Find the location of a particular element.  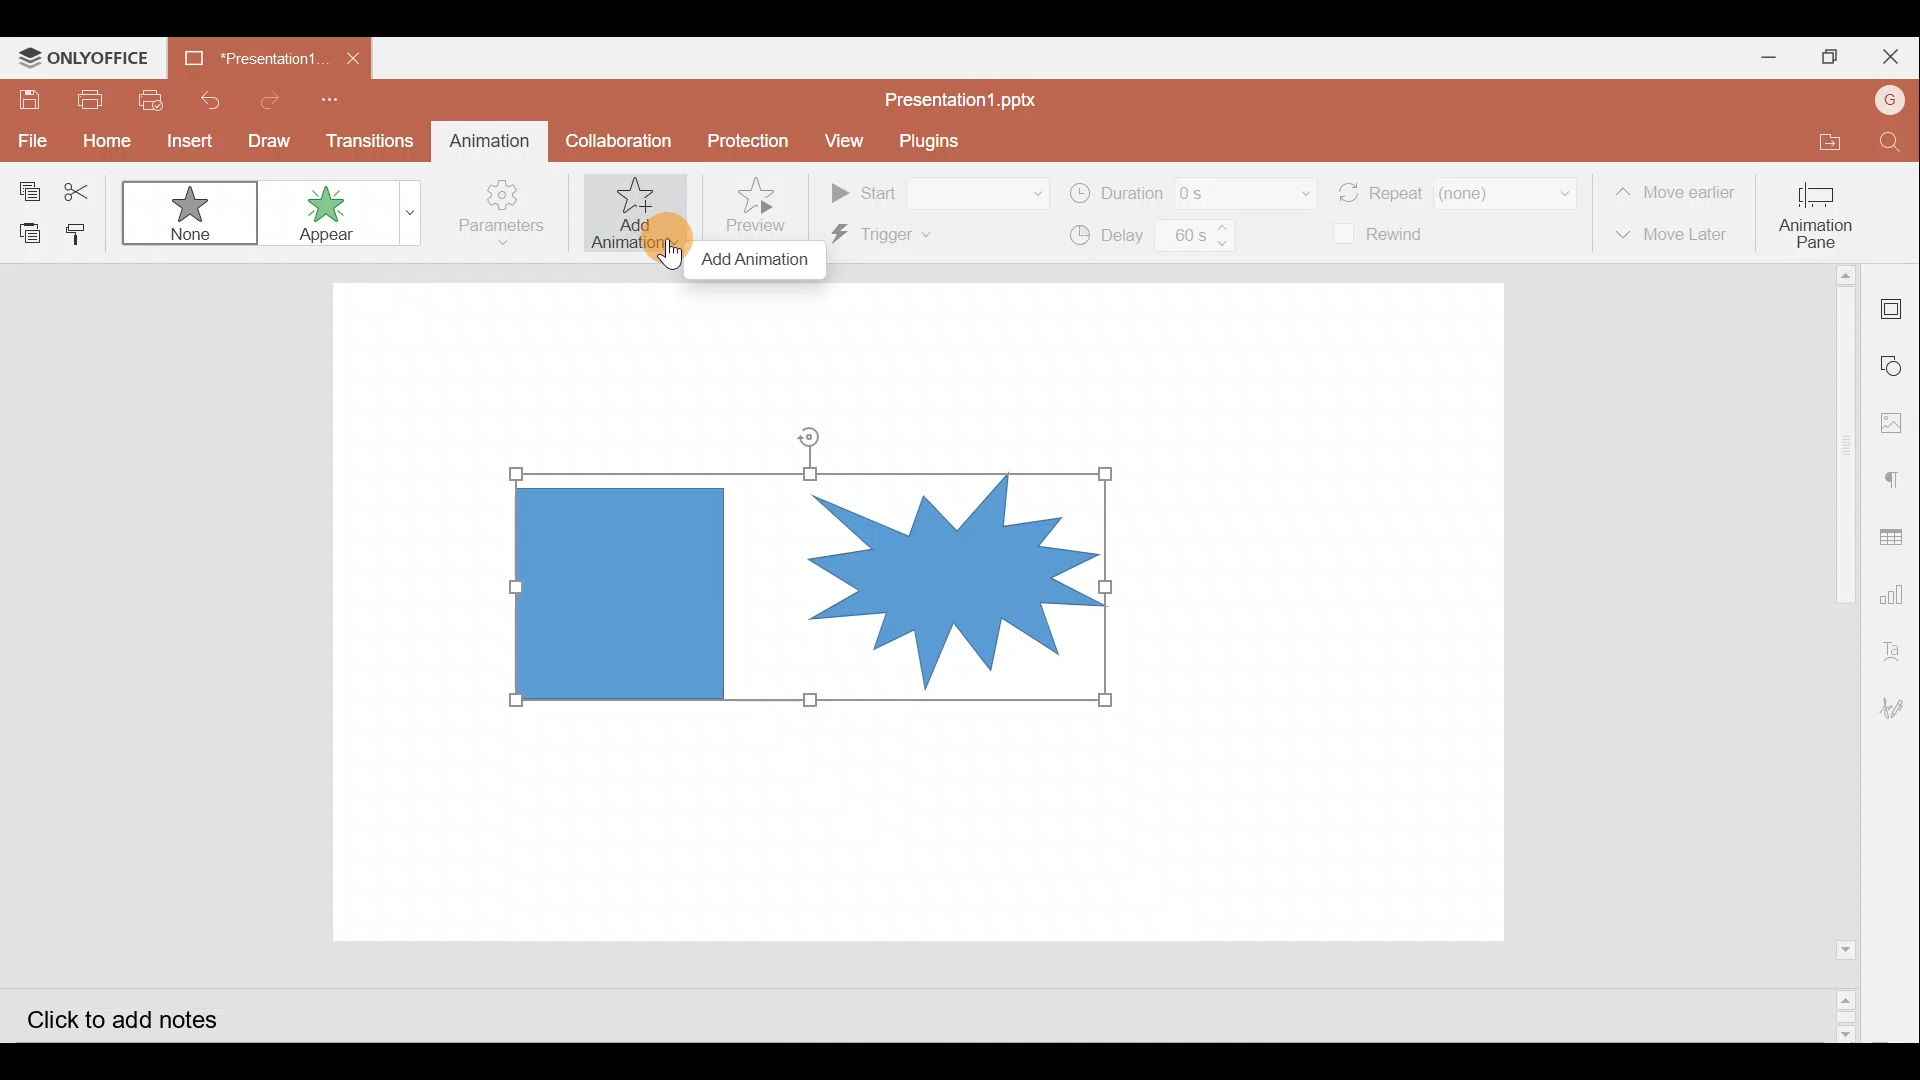

Trigger is located at coordinates (917, 237).